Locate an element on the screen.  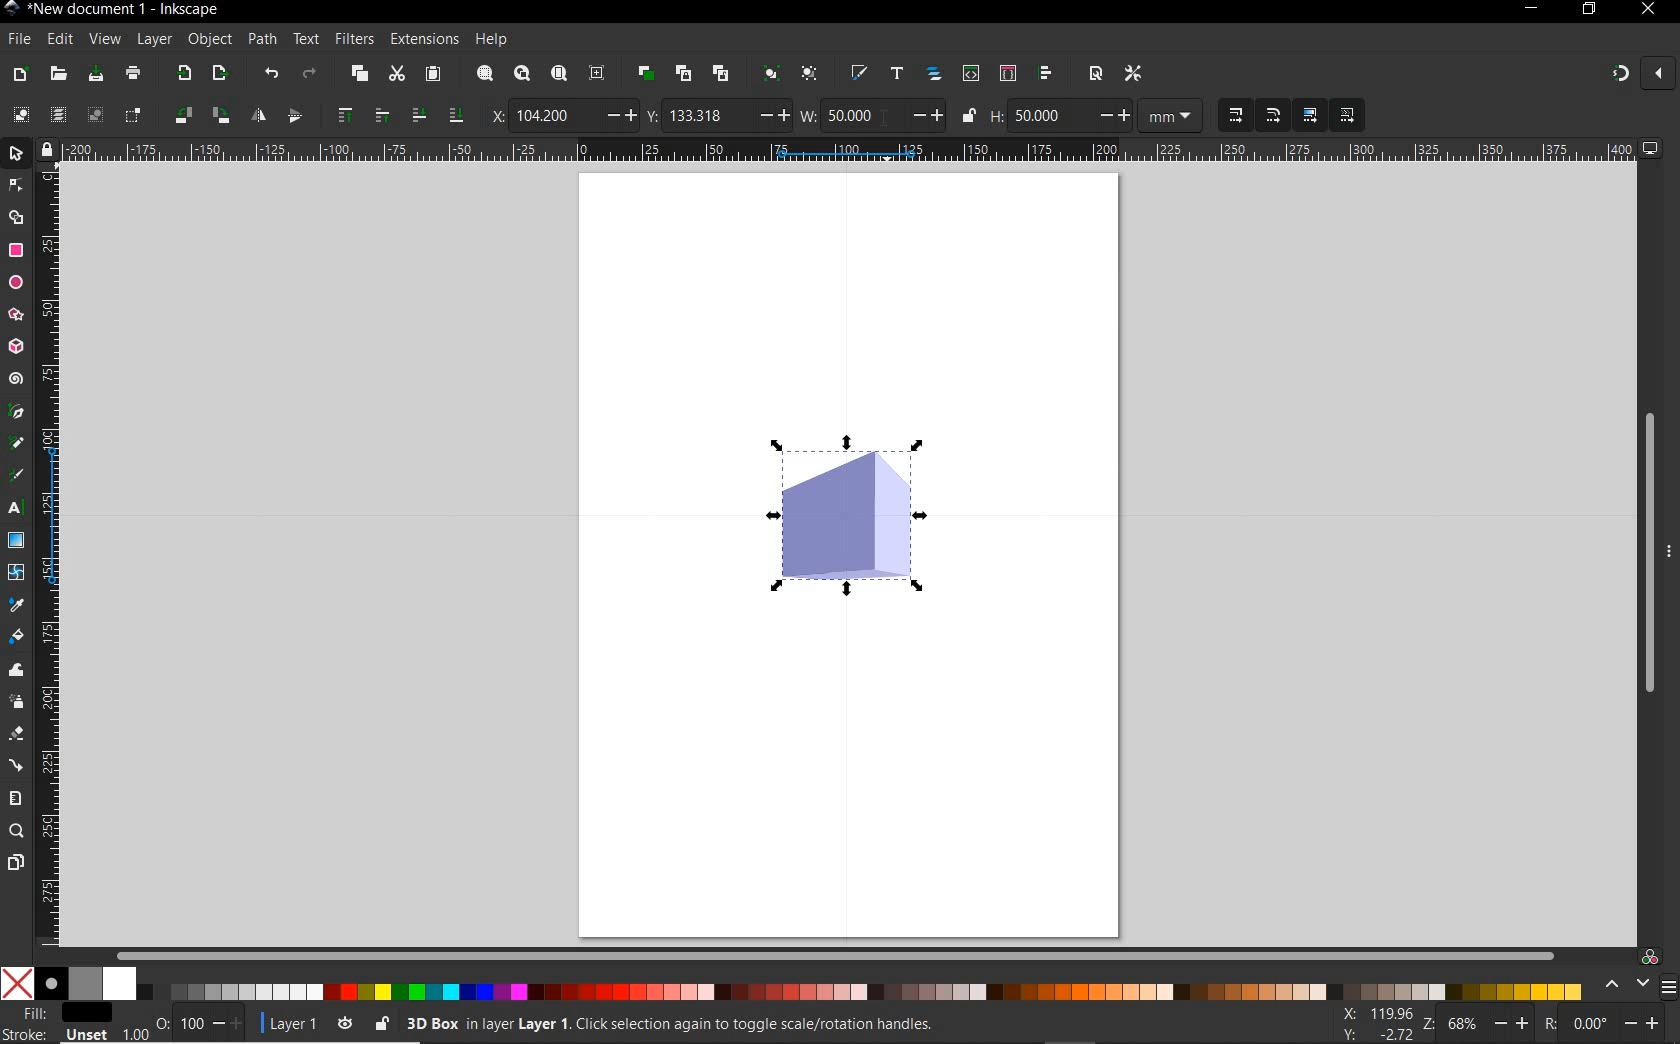
raise selection is located at coordinates (379, 116).